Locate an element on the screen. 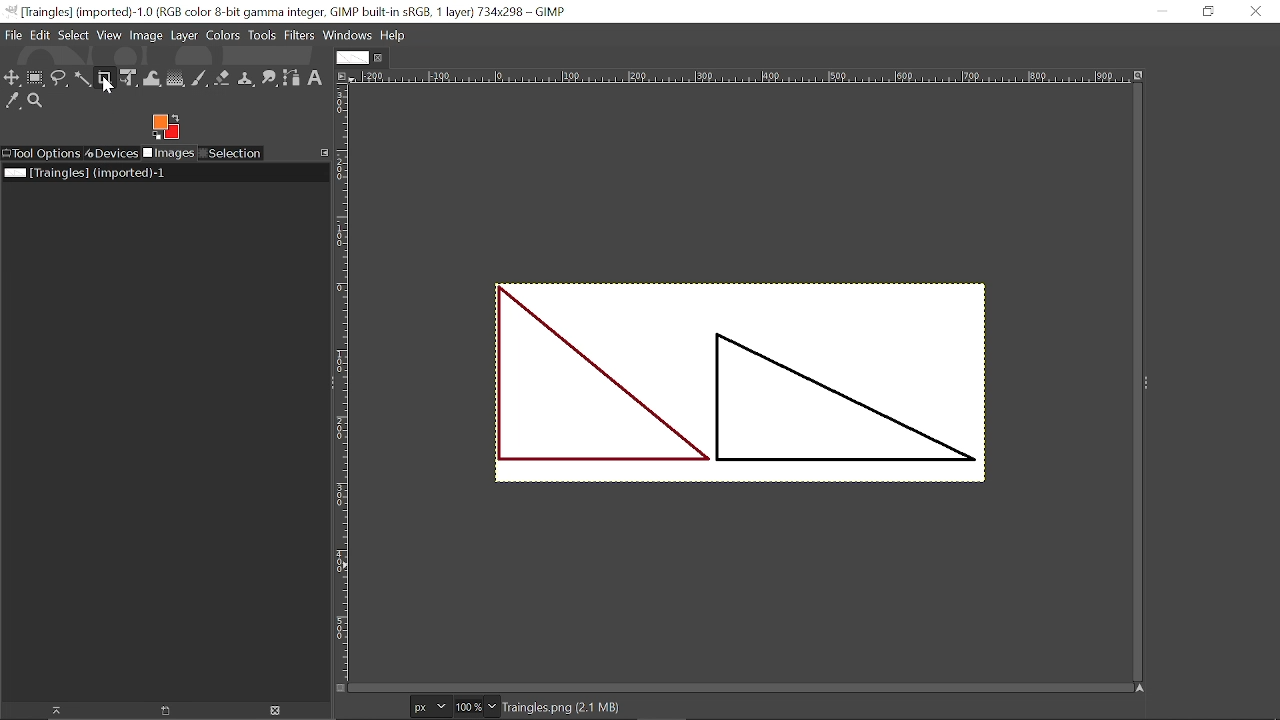 The height and width of the screenshot is (720, 1280). Minimize is located at coordinates (1170, 11).